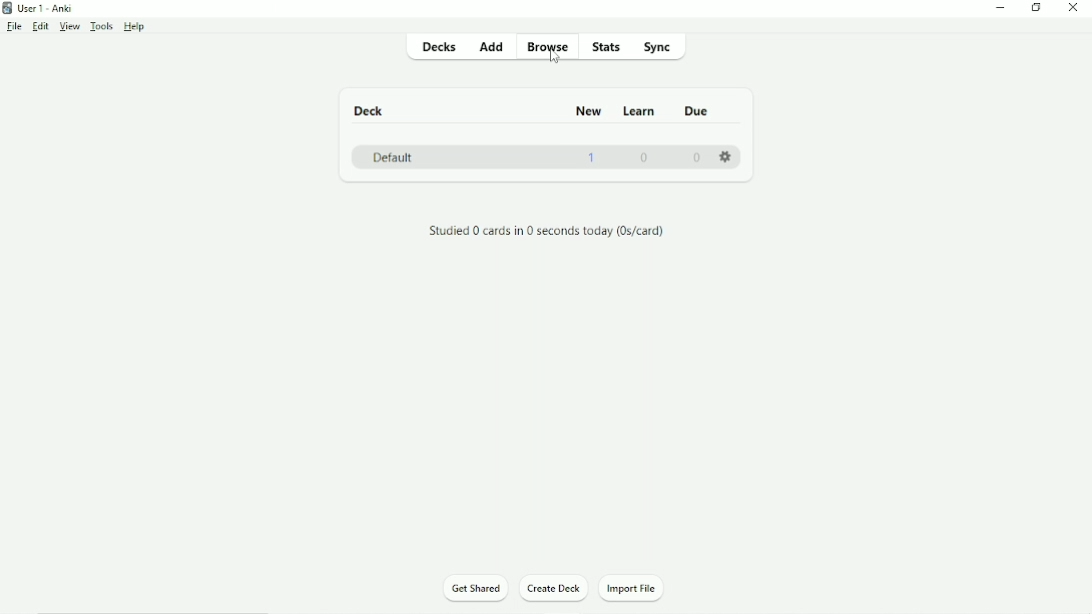 The height and width of the screenshot is (614, 1092). What do you see at coordinates (592, 158) in the screenshot?
I see `1` at bounding box center [592, 158].